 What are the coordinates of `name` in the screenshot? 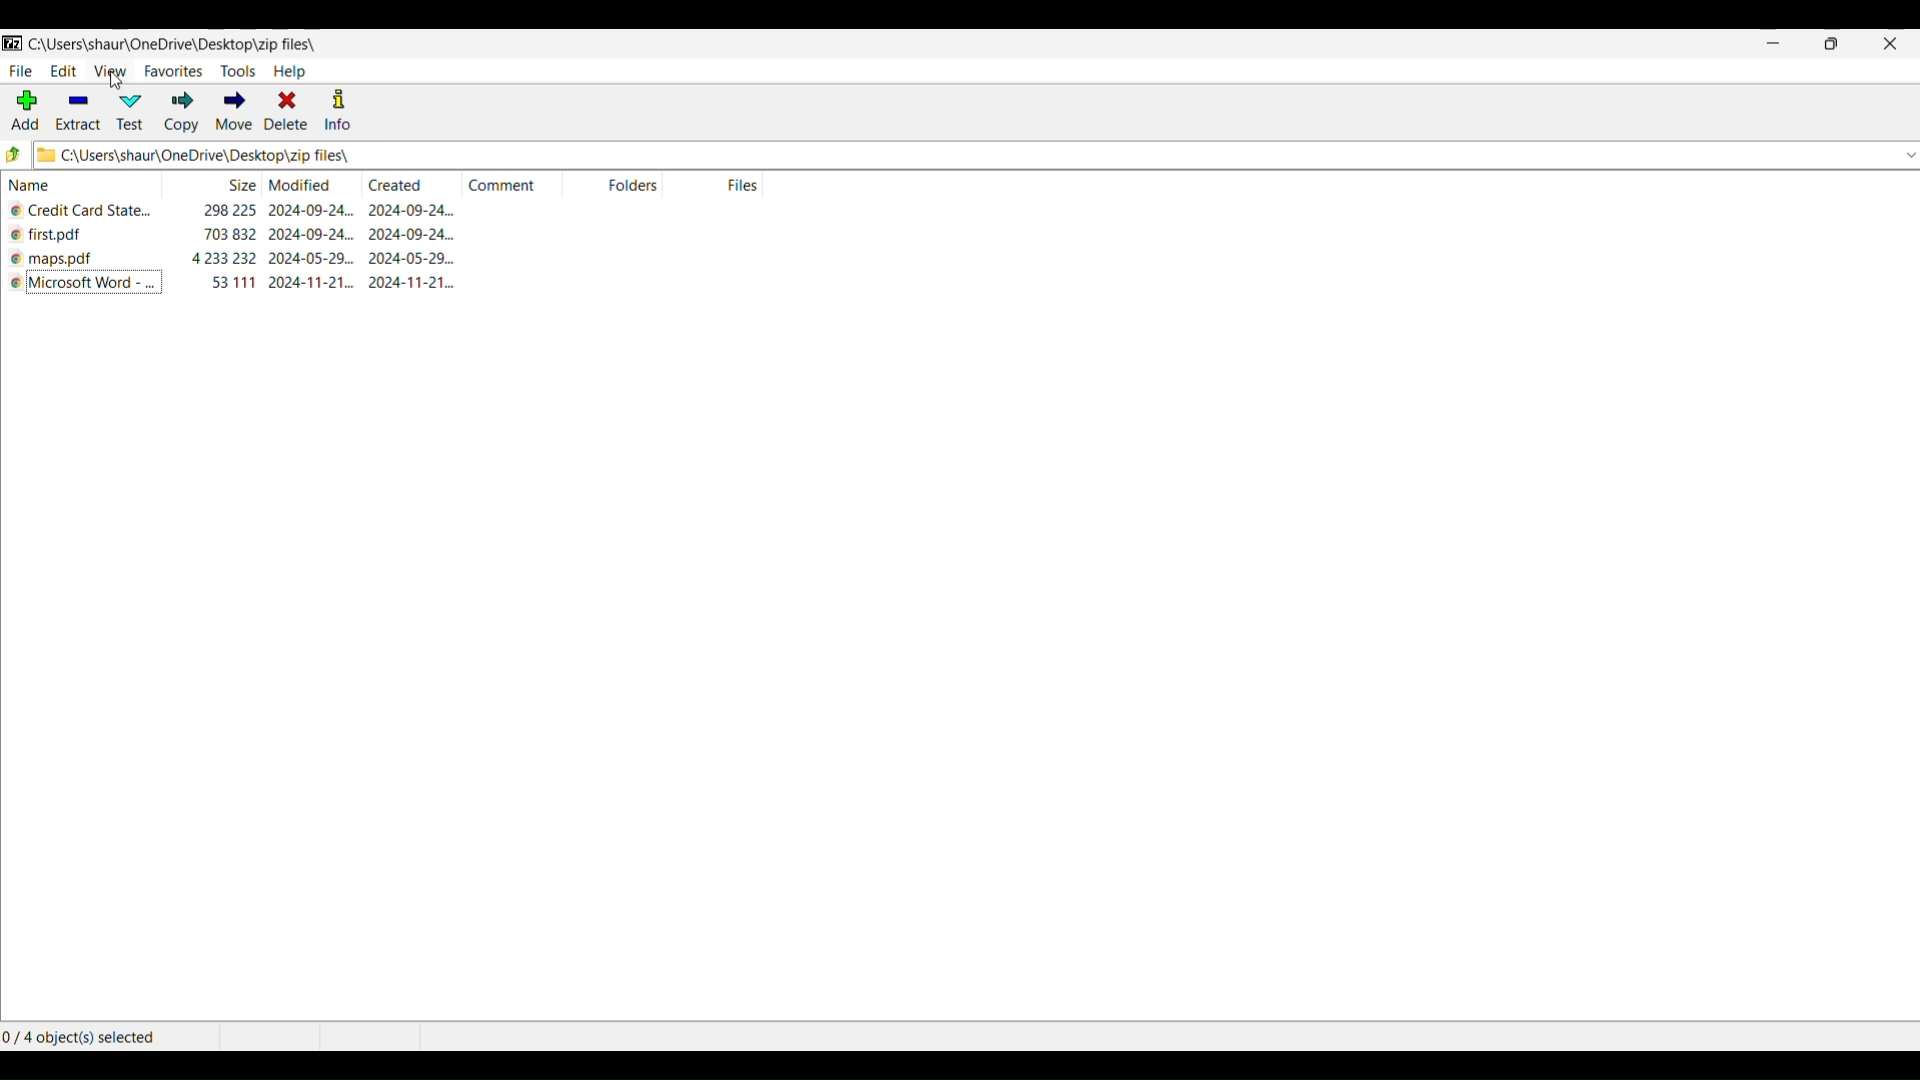 It's located at (97, 185).